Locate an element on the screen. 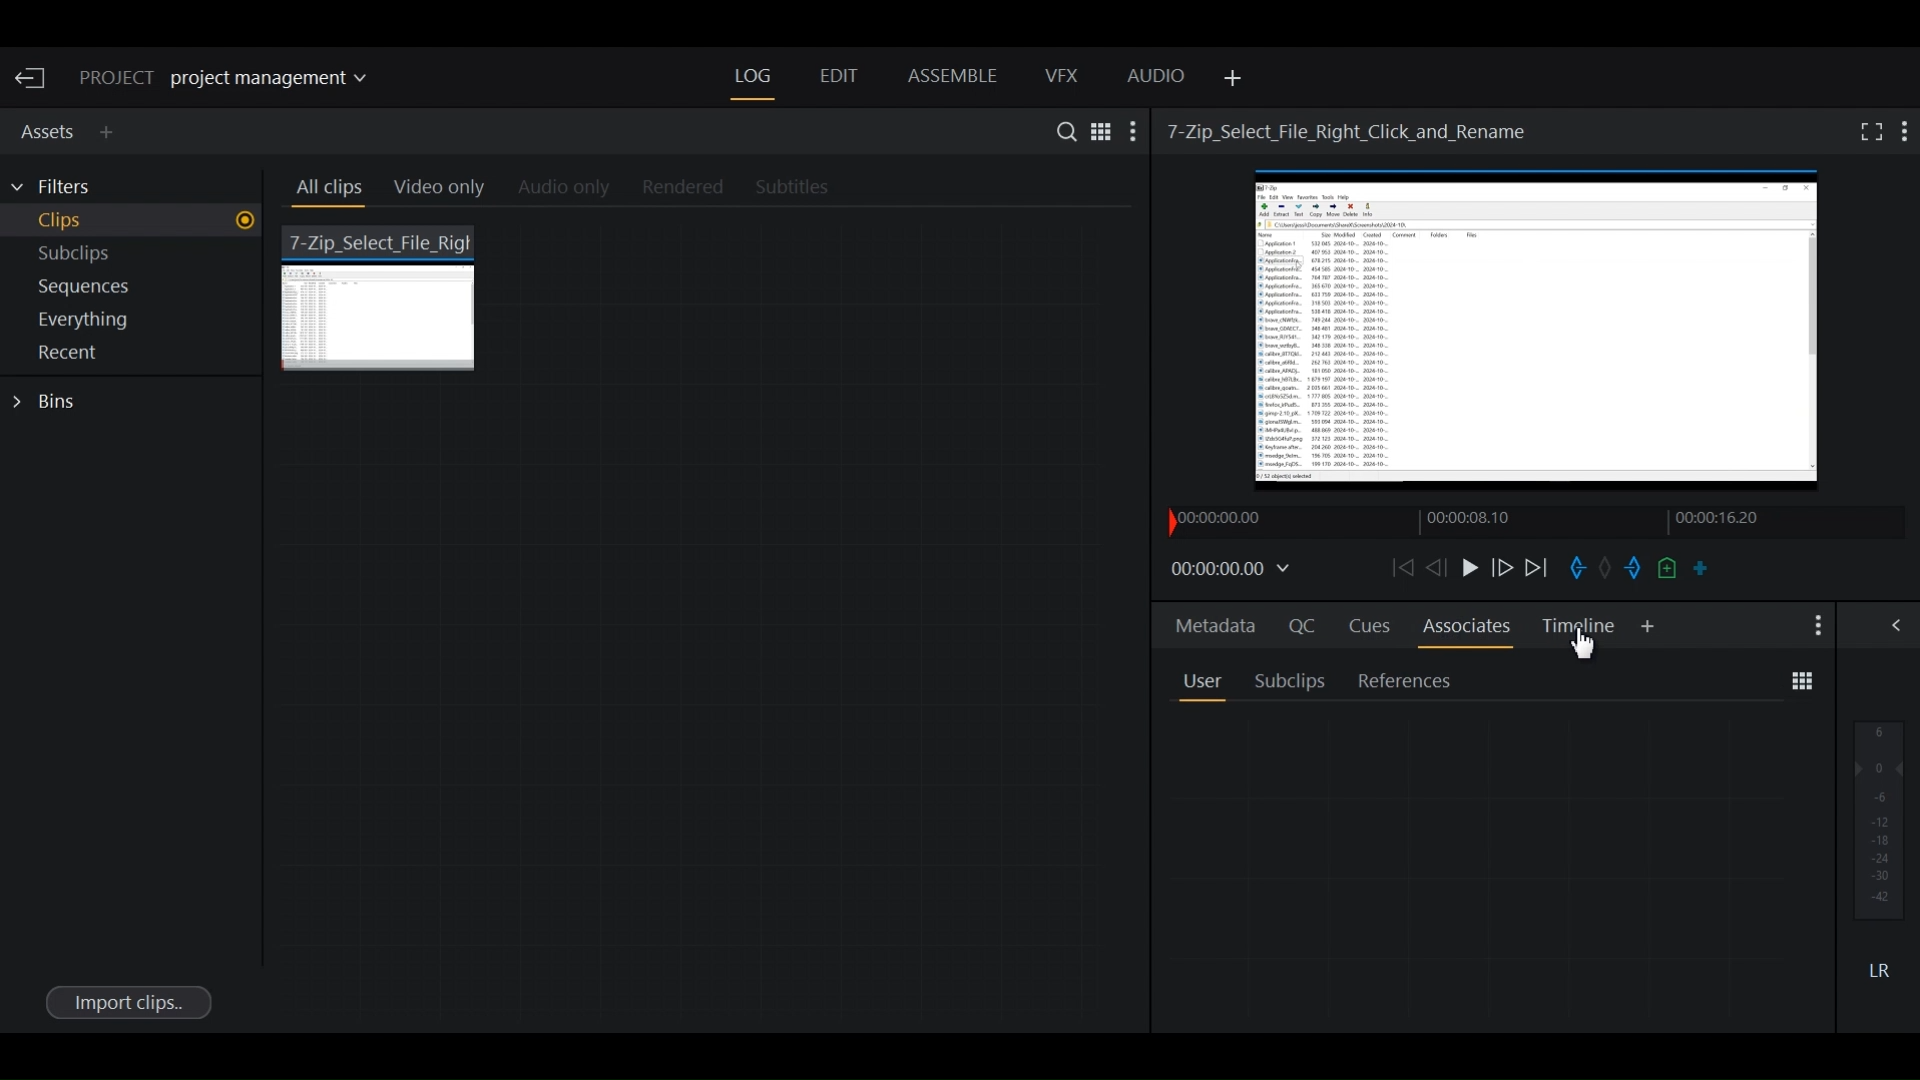 This screenshot has height=1080, width=1920. Toggle between list and tile view is located at coordinates (1802, 682).